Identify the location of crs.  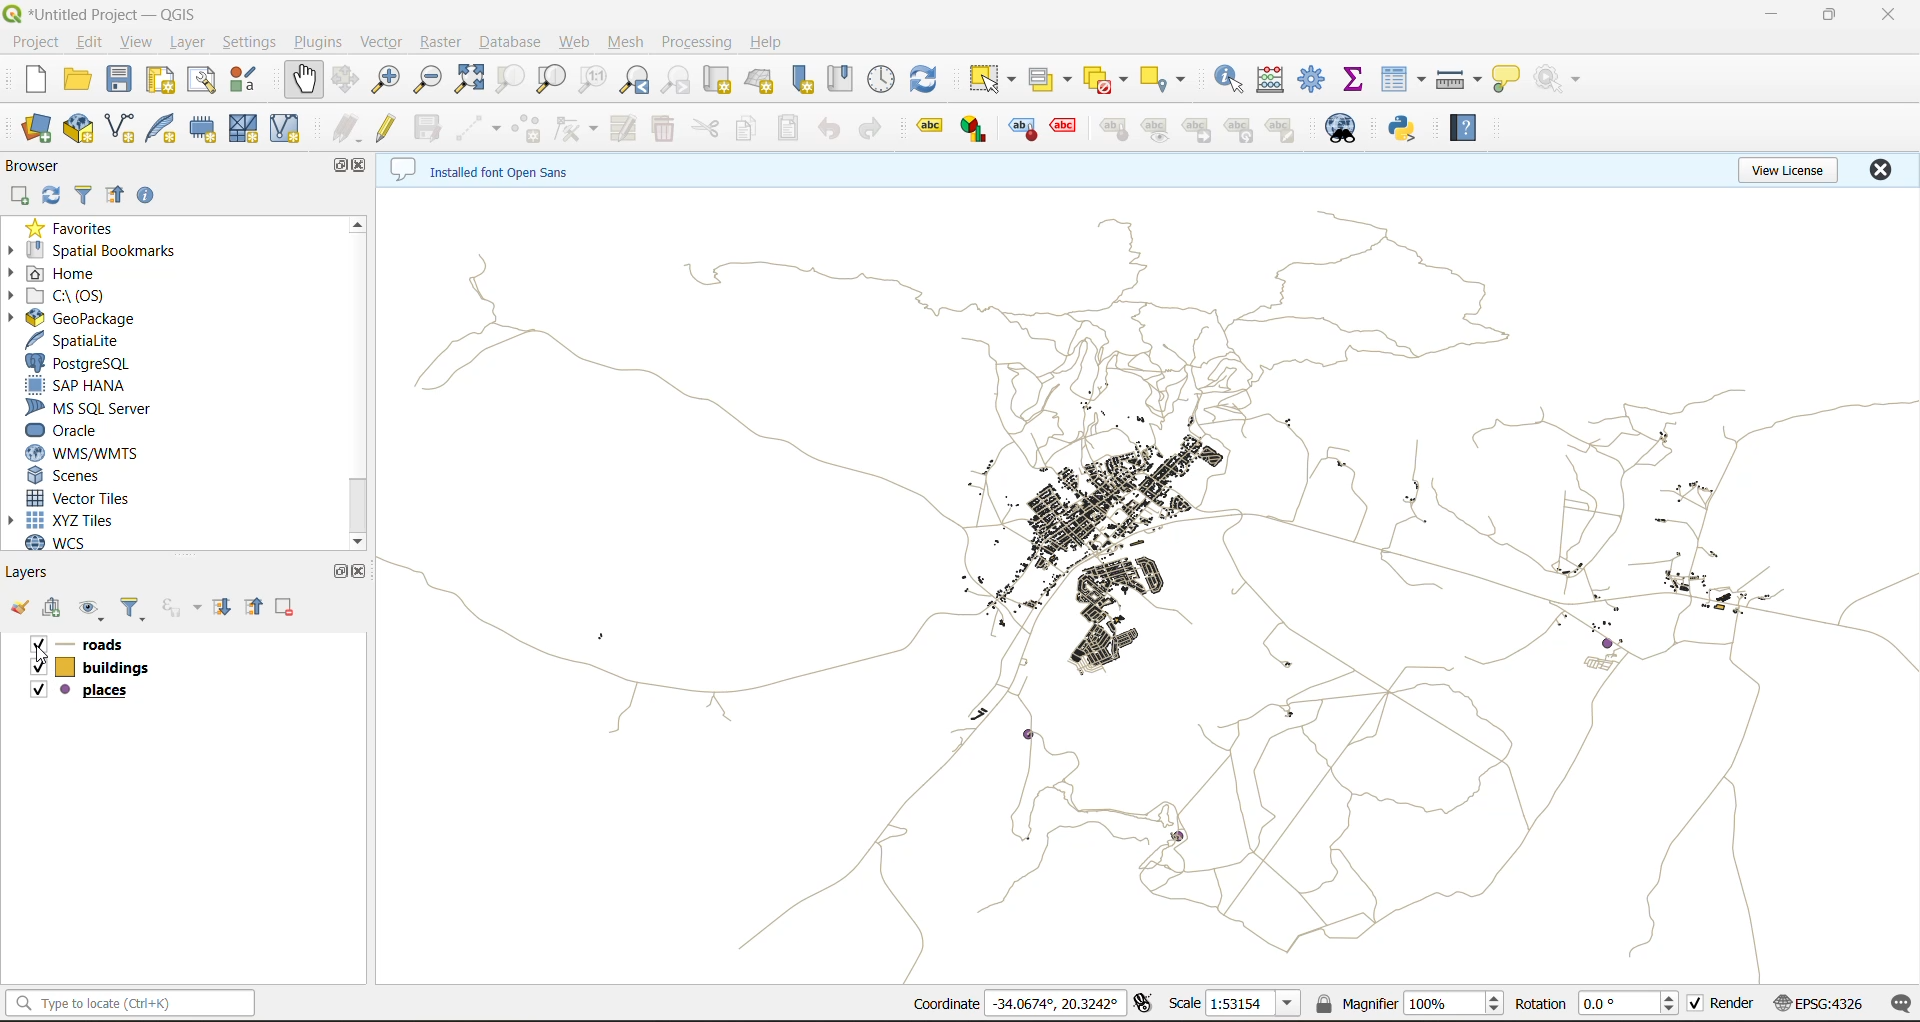
(1822, 1003).